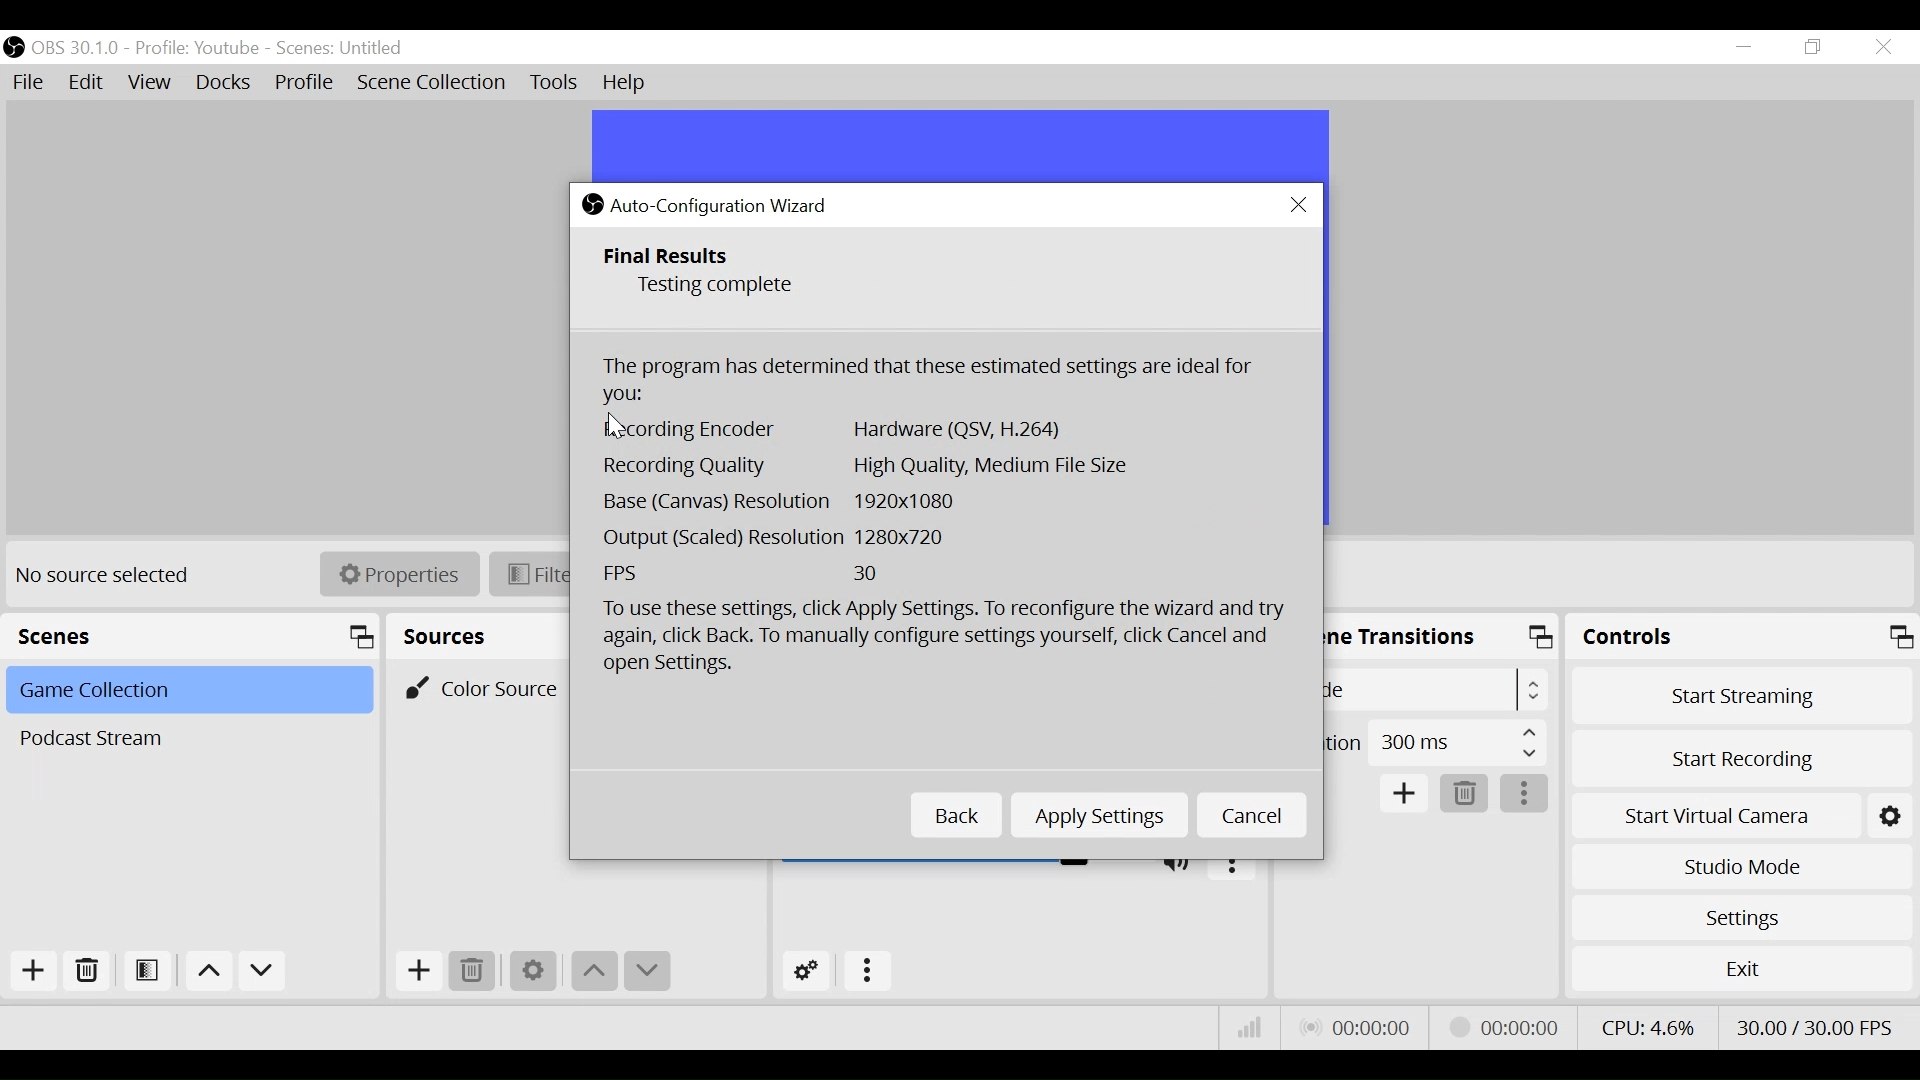 This screenshot has width=1920, height=1080. What do you see at coordinates (1739, 870) in the screenshot?
I see `Studio Mode` at bounding box center [1739, 870].